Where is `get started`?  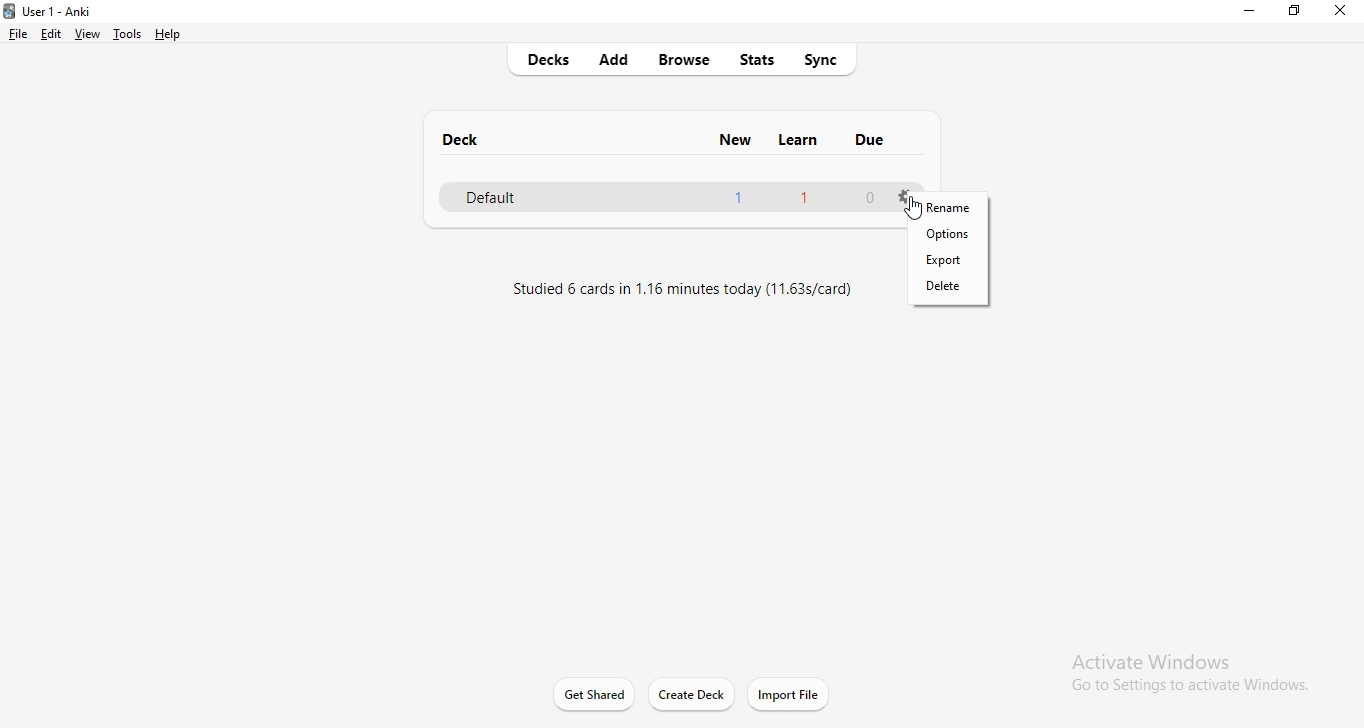
get started is located at coordinates (598, 693).